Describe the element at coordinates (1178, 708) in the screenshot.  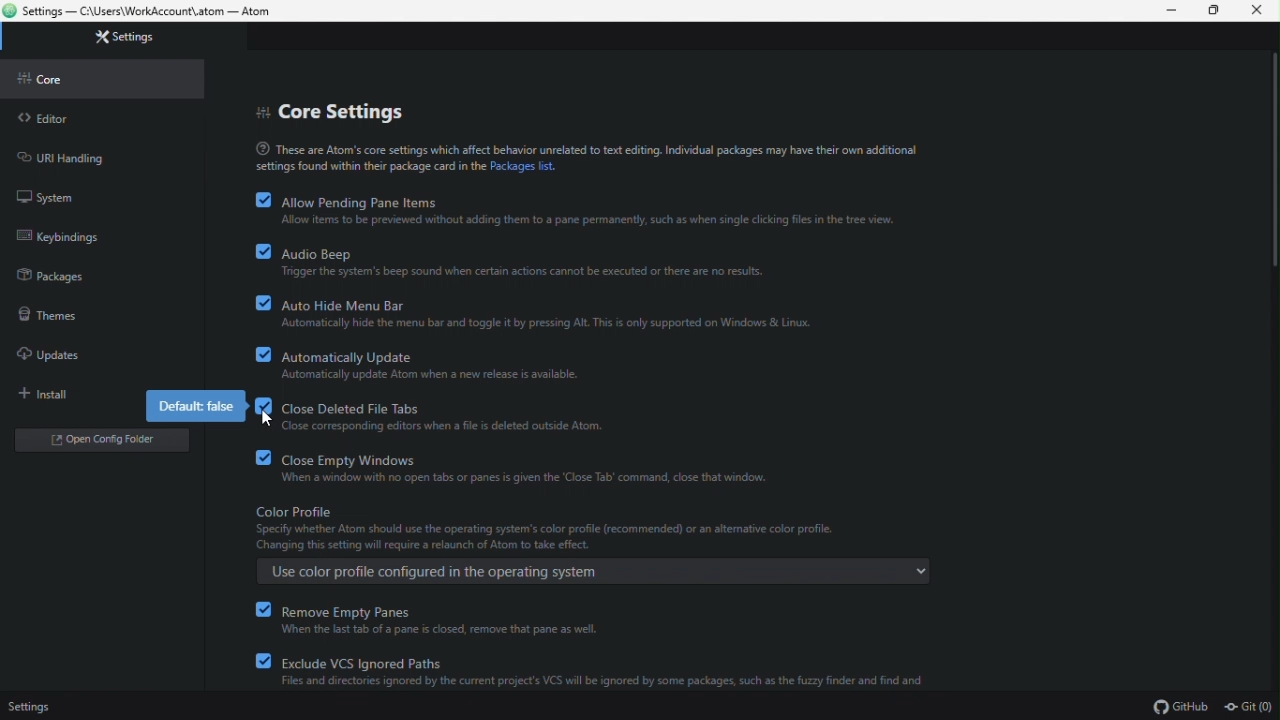
I see `GitHub` at that location.